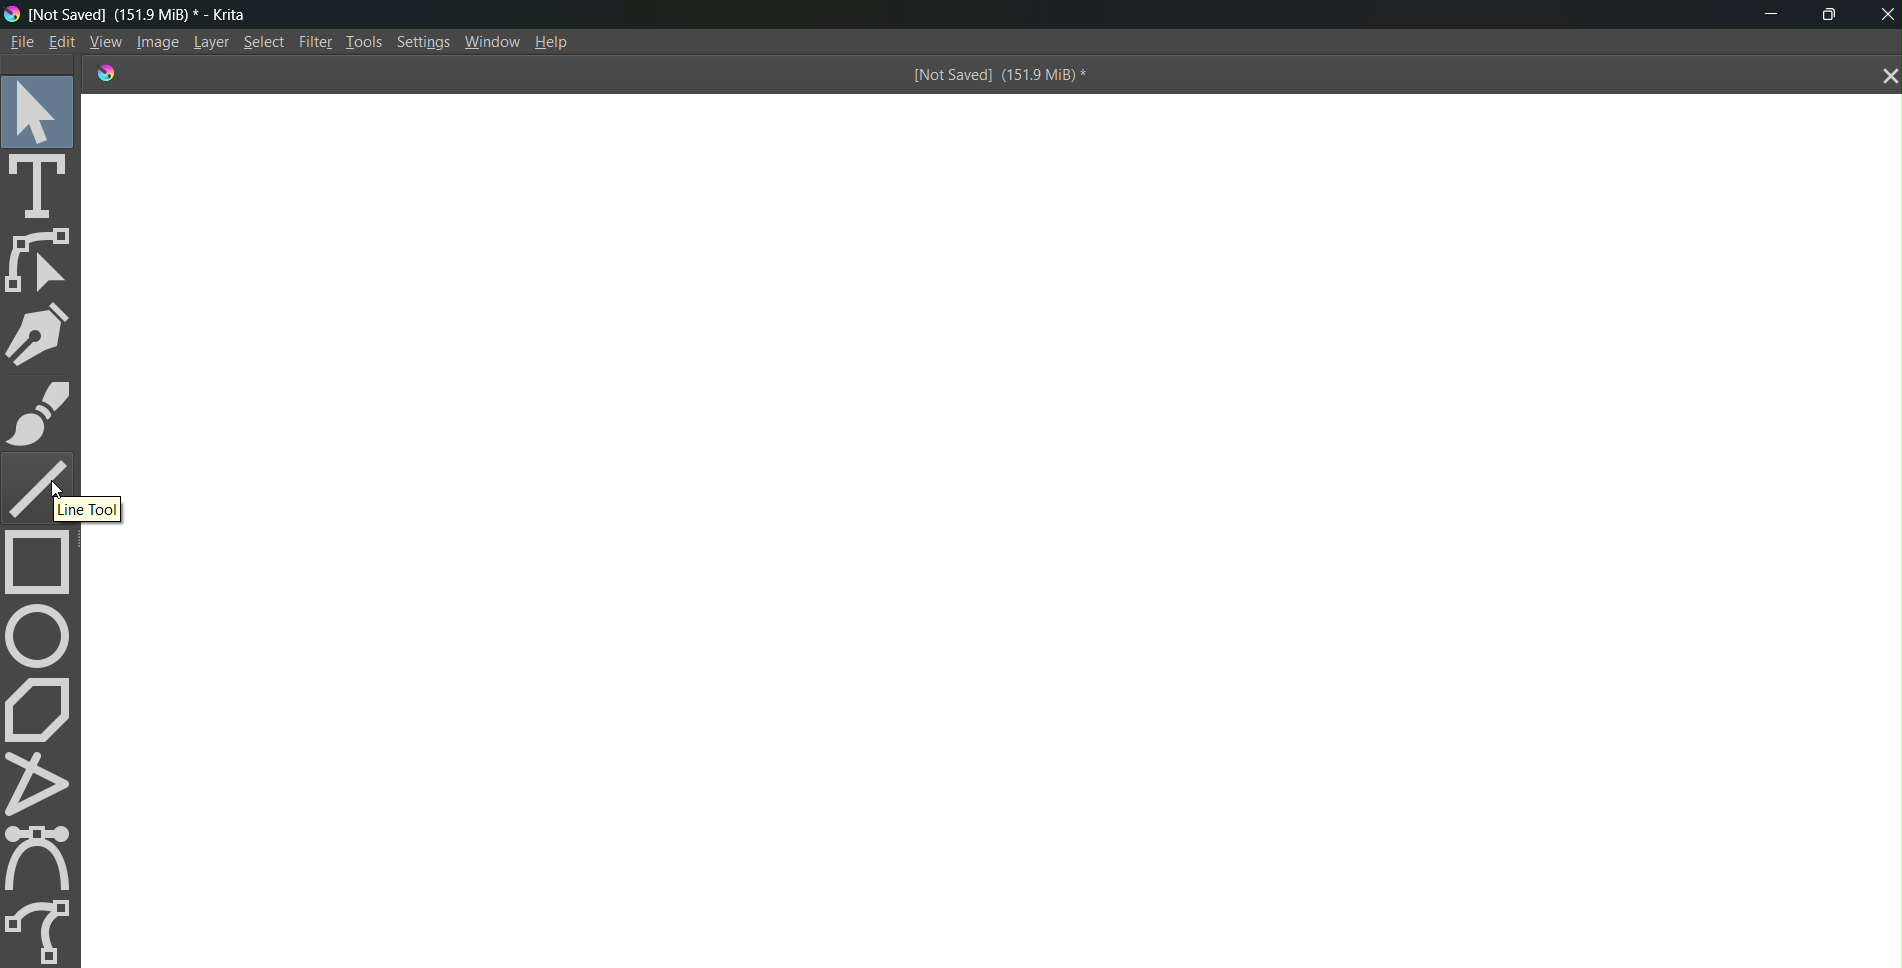 Image resolution: width=1902 pixels, height=968 pixels. Describe the element at coordinates (103, 41) in the screenshot. I see `View` at that location.